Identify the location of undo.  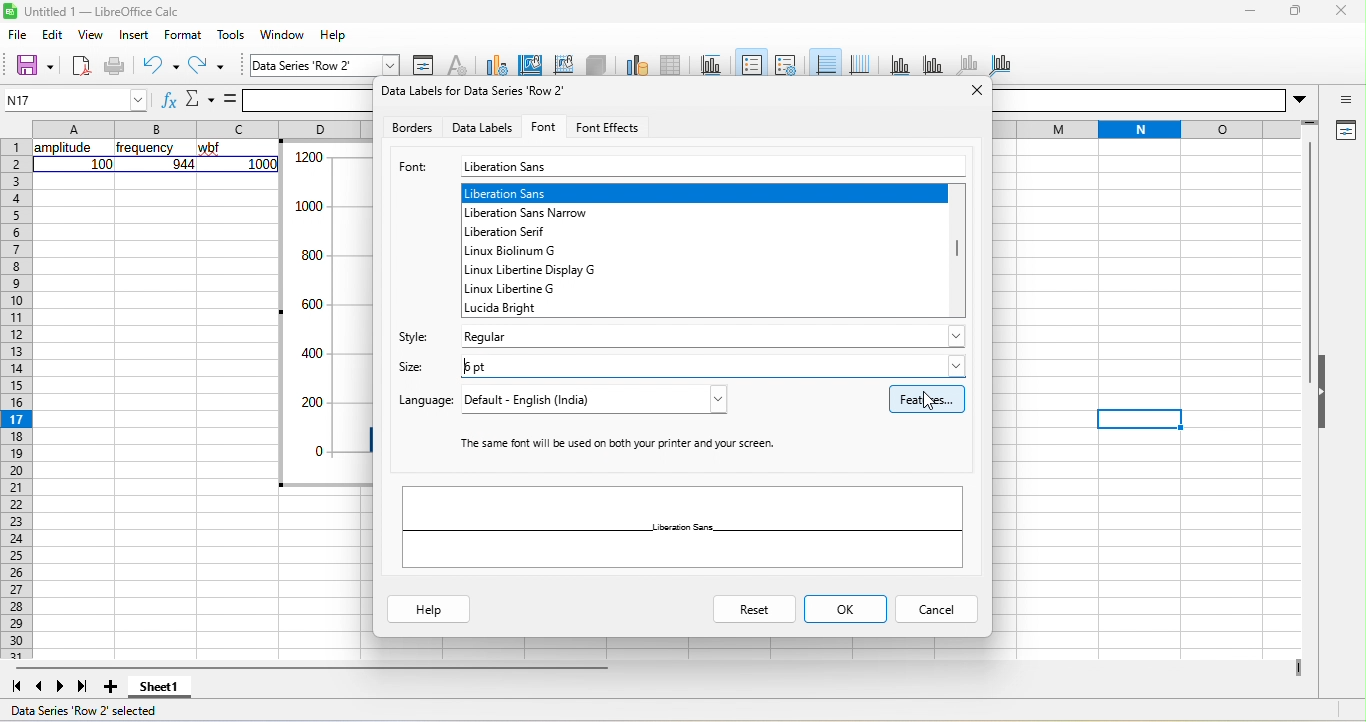
(161, 65).